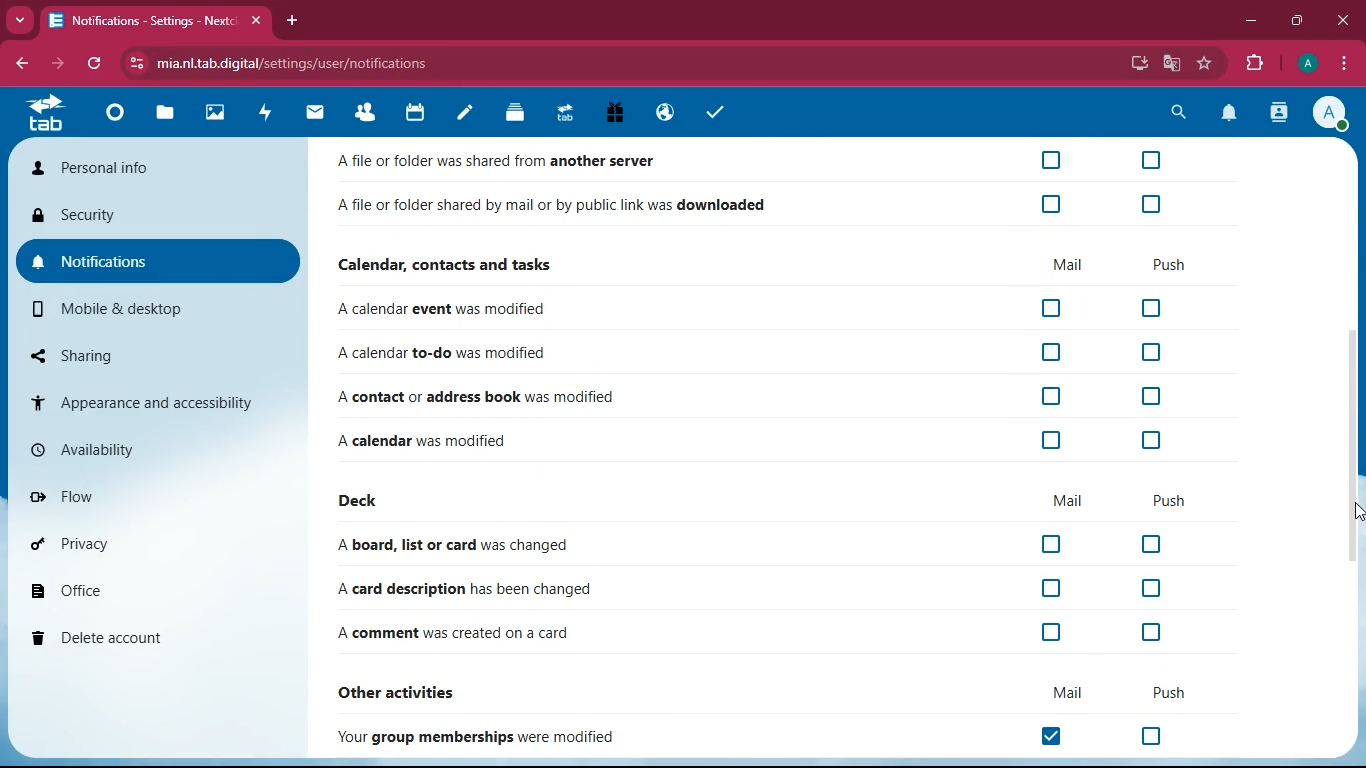  Describe the element at coordinates (445, 438) in the screenshot. I see `A calendar was modified` at that location.